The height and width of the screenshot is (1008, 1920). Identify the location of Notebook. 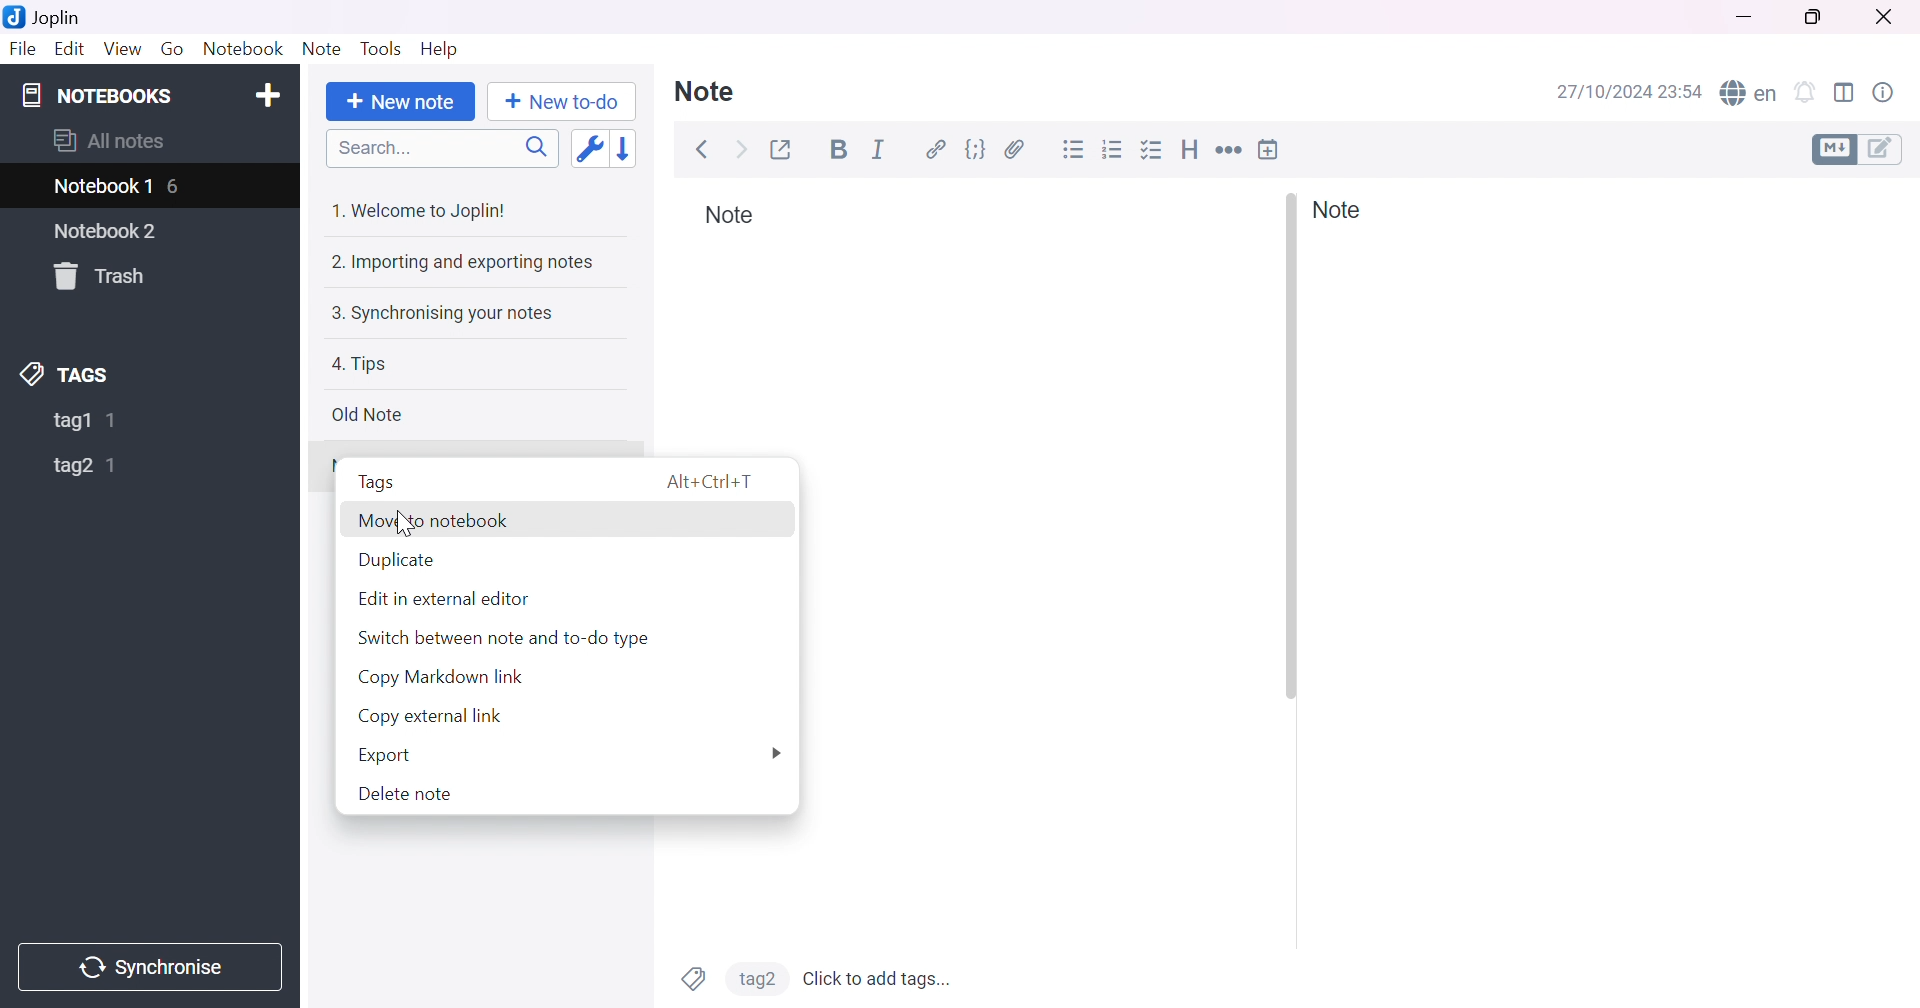
(239, 50).